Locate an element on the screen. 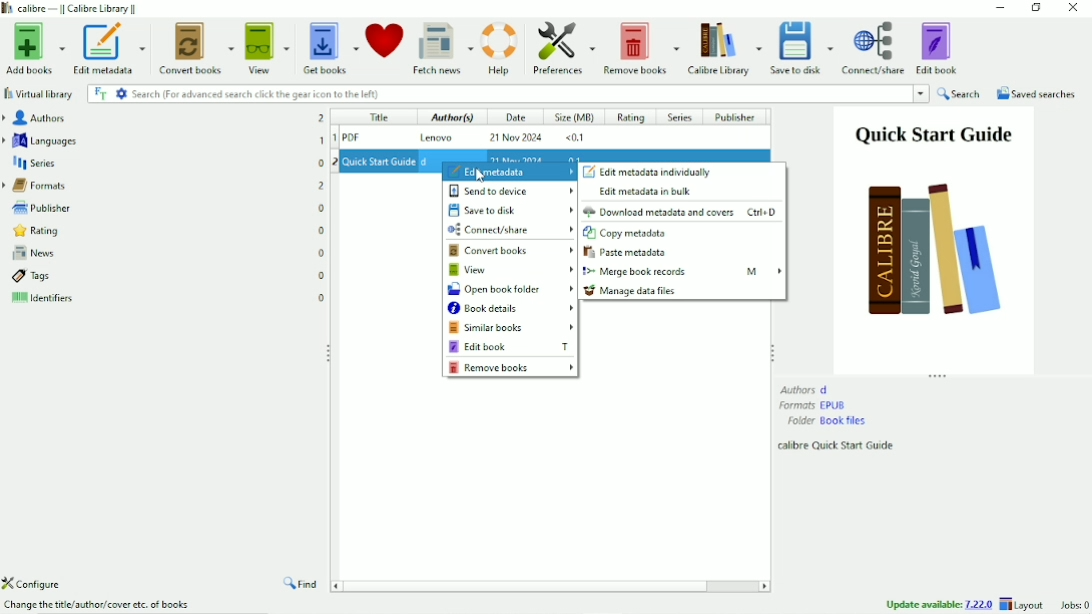 This screenshot has width=1092, height=614. Saved searches is located at coordinates (1037, 94).